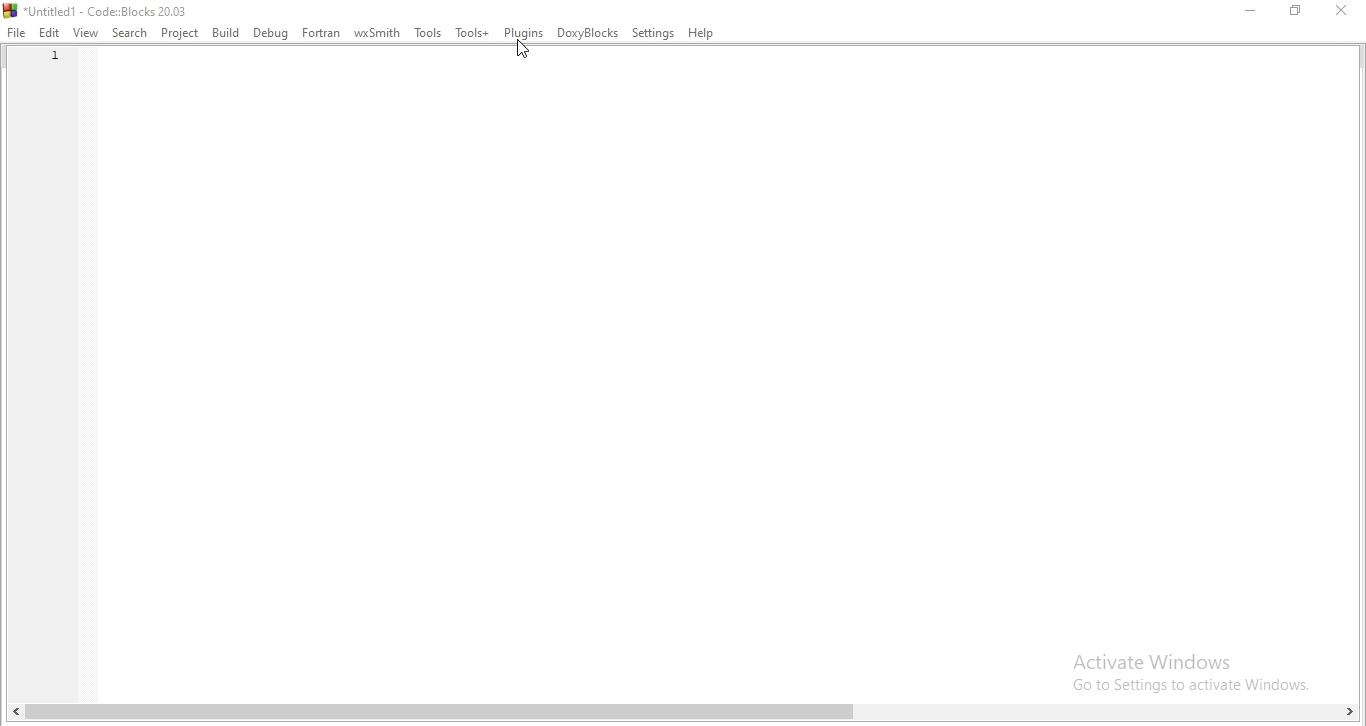 This screenshot has width=1366, height=726. Describe the element at coordinates (227, 32) in the screenshot. I see `Bulid` at that location.